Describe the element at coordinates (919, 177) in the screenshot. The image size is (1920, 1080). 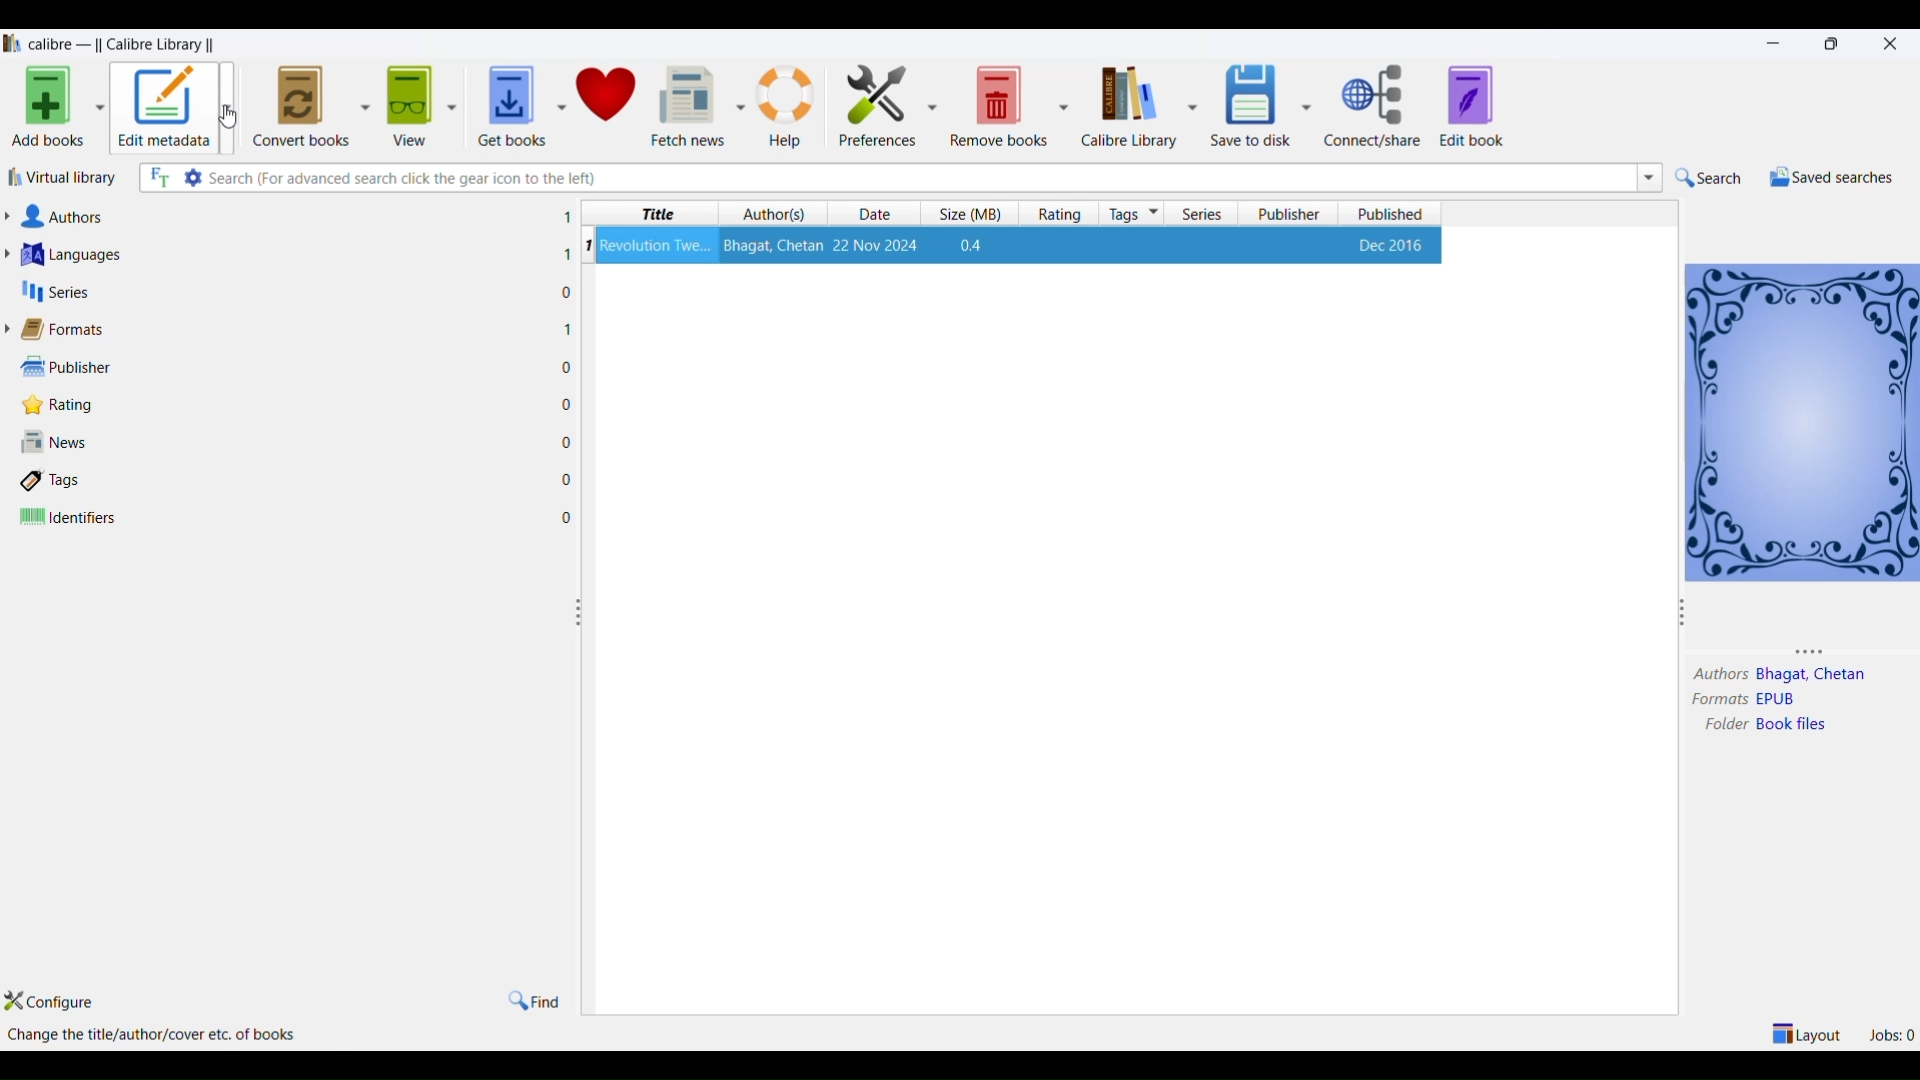
I see `search box ` at that location.